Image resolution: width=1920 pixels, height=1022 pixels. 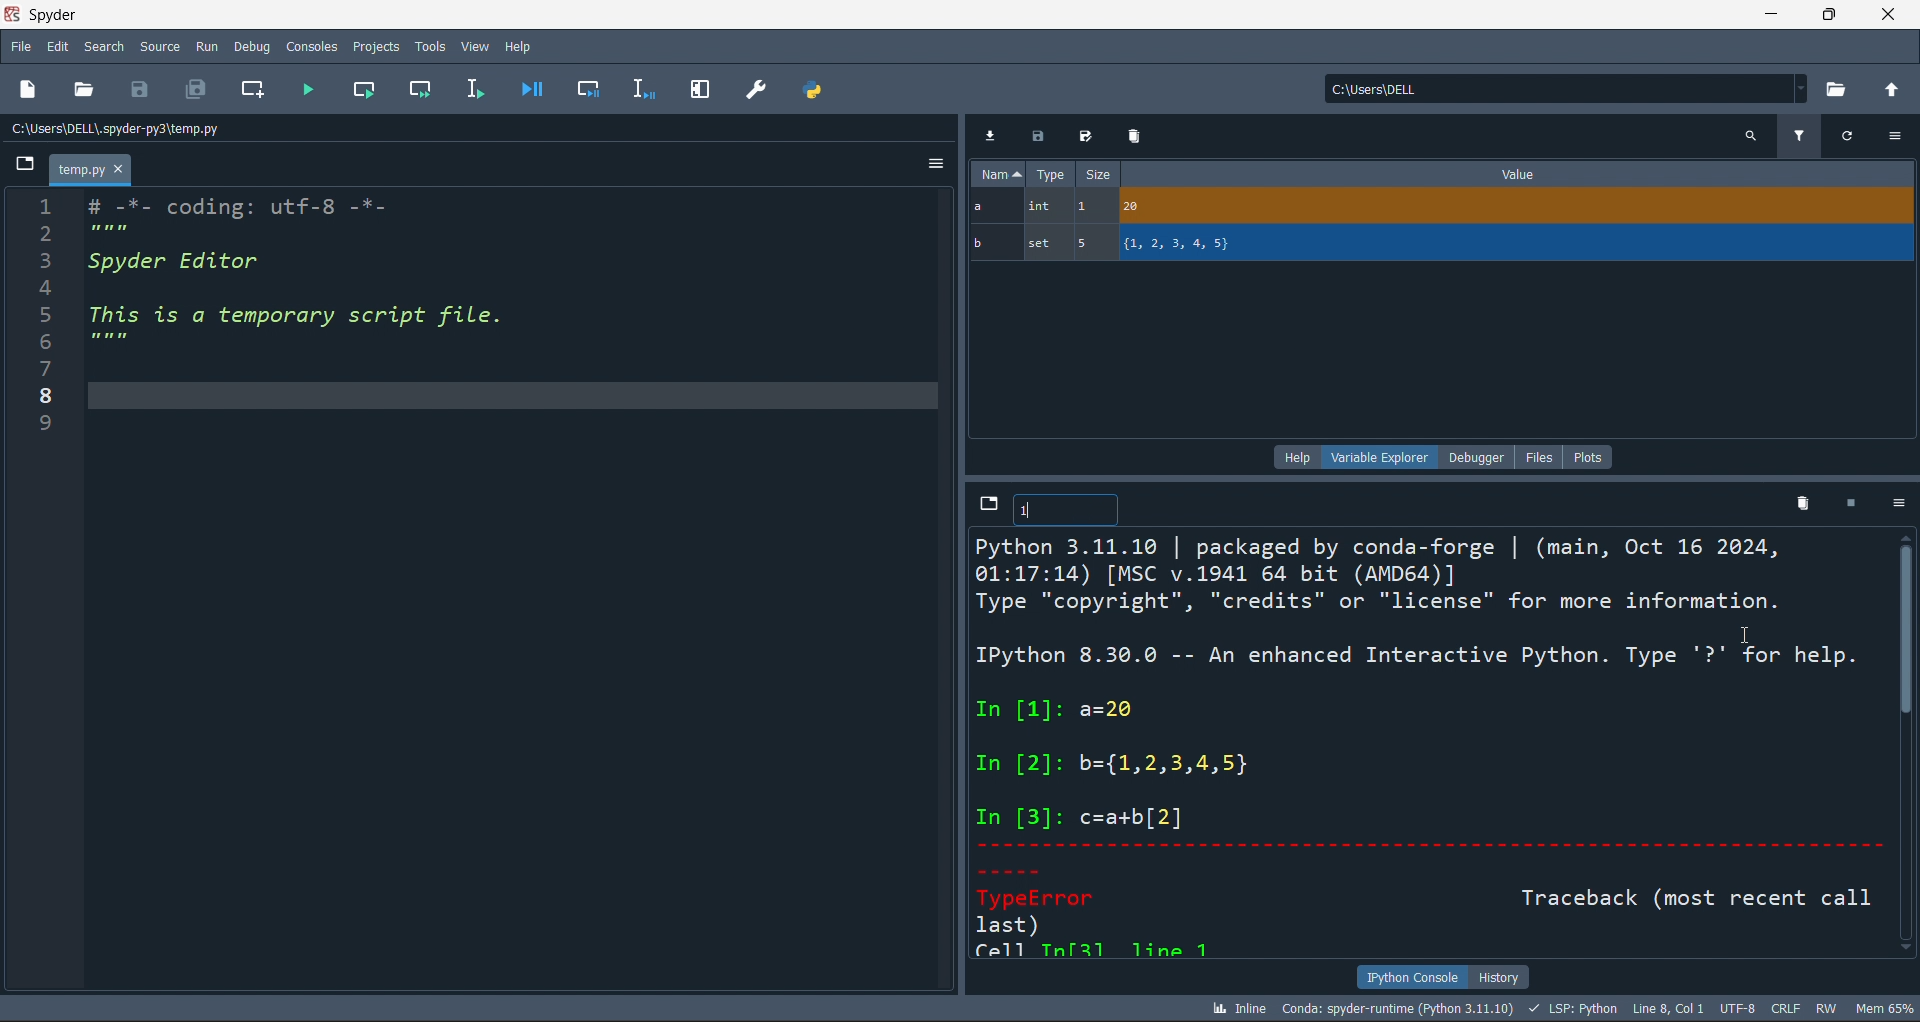 I want to click on open parent directory, so click(x=1894, y=88).